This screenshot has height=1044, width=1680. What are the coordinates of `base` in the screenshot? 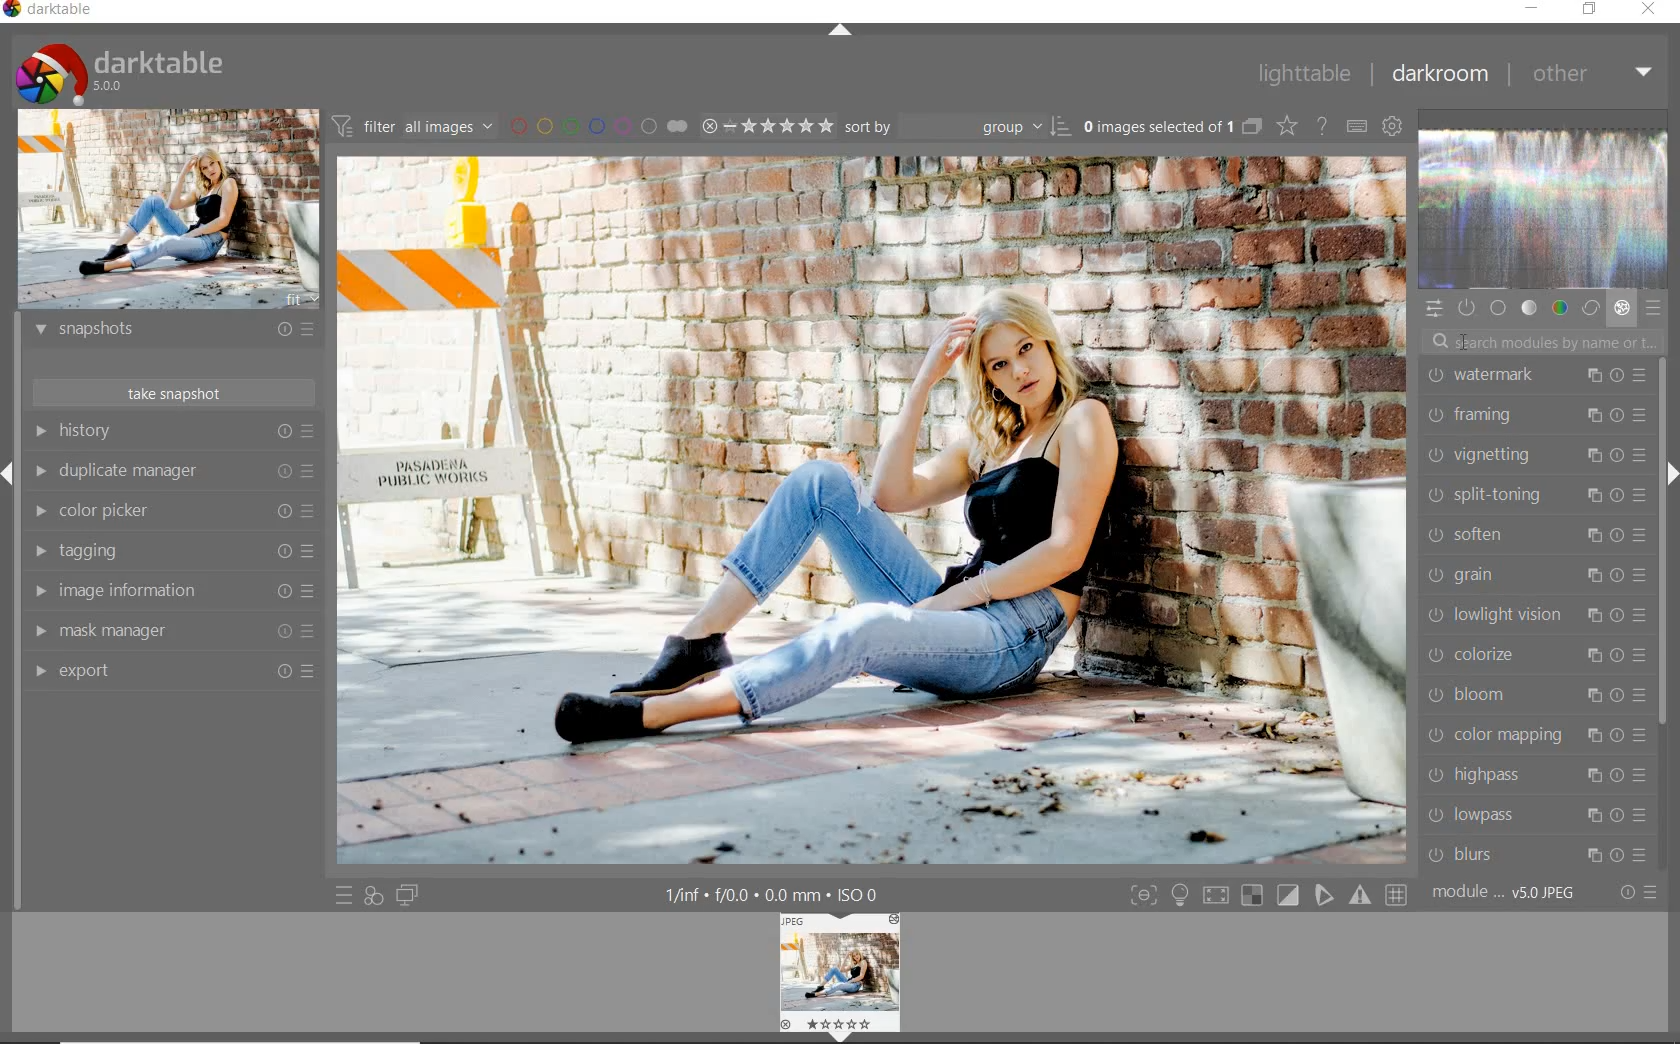 It's located at (1500, 308).